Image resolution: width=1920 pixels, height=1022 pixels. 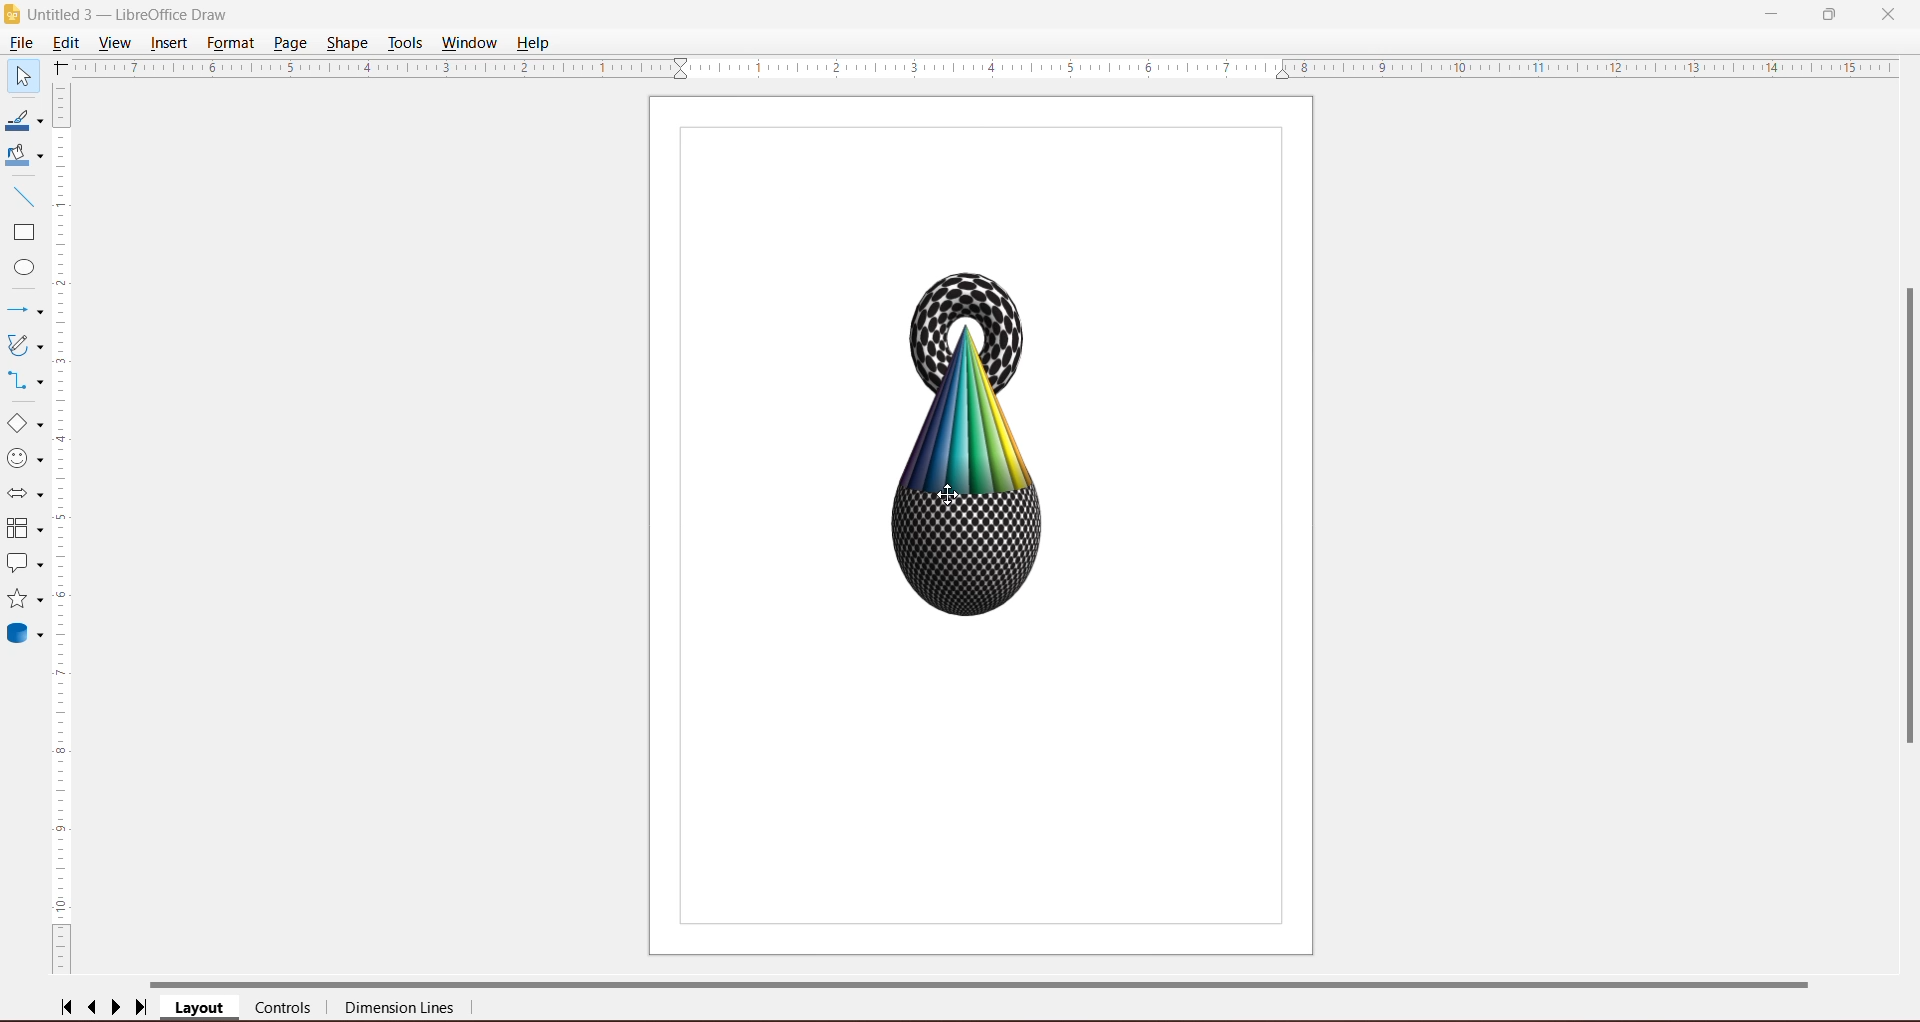 I want to click on Shape, so click(x=347, y=43).